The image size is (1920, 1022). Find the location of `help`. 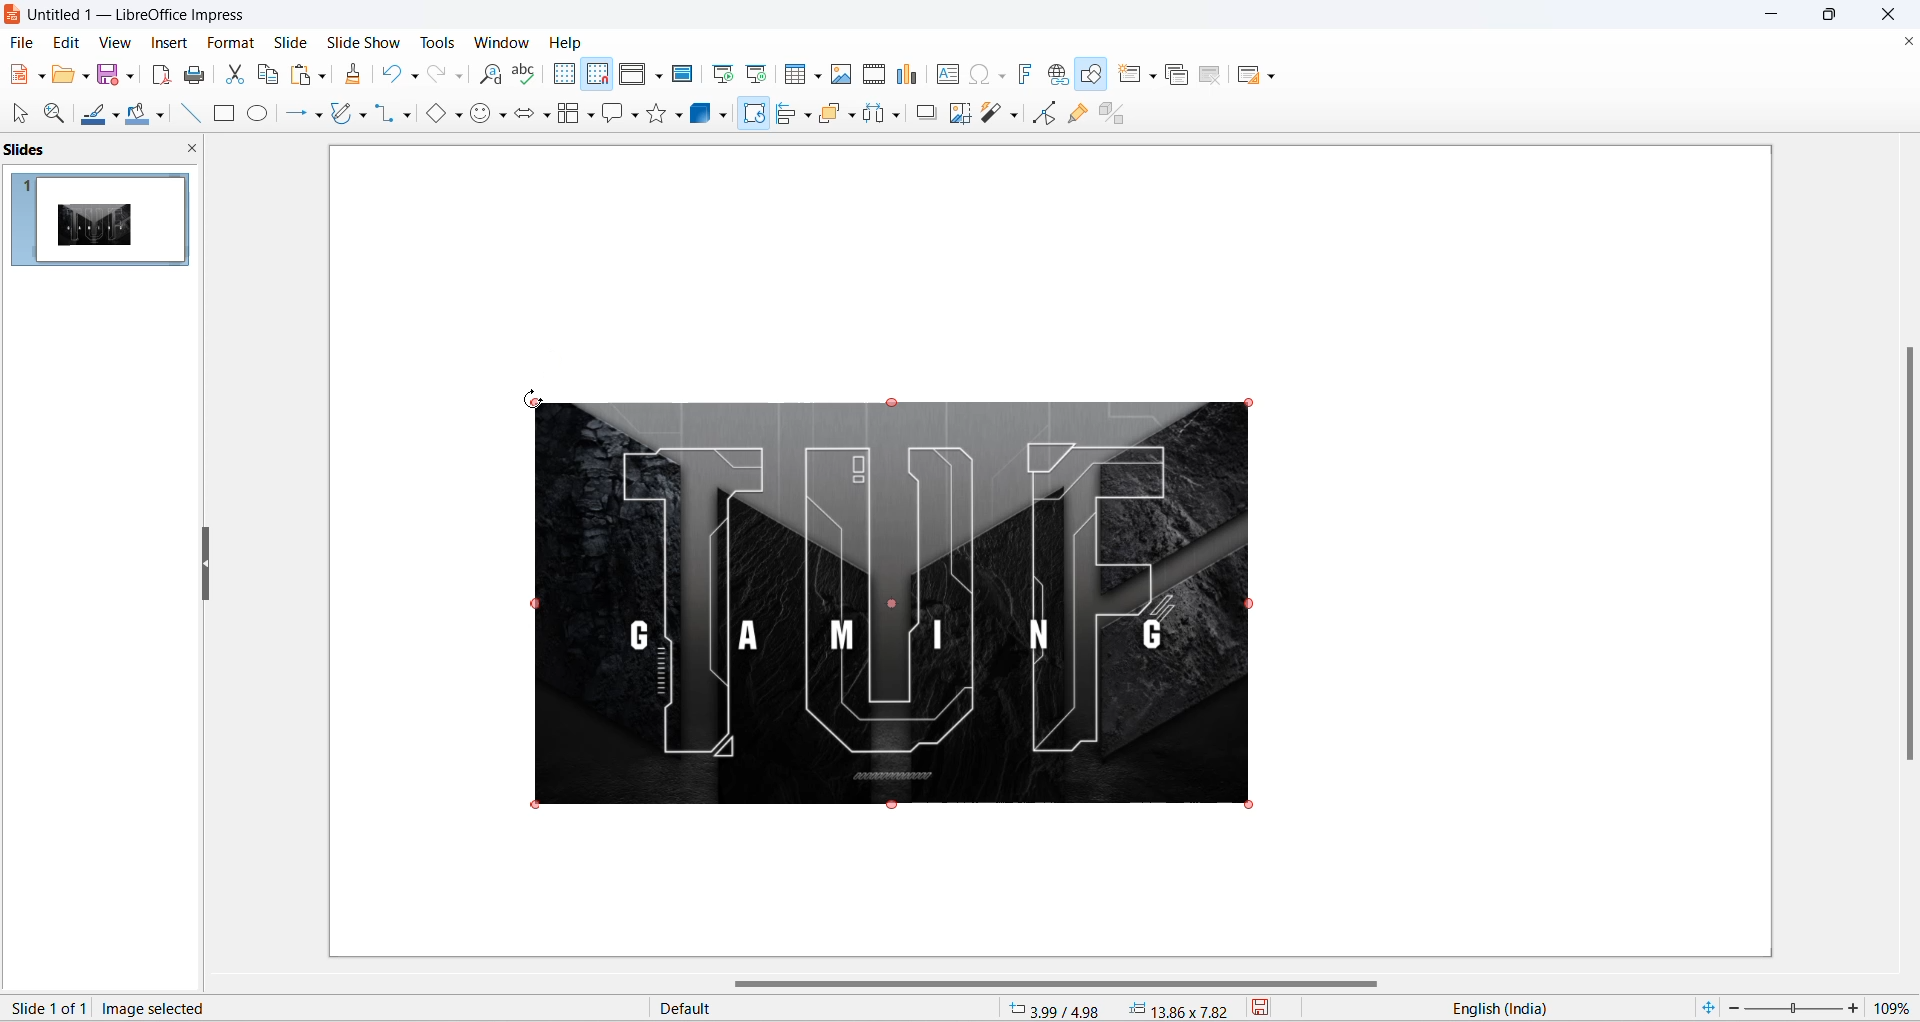

help is located at coordinates (567, 42).